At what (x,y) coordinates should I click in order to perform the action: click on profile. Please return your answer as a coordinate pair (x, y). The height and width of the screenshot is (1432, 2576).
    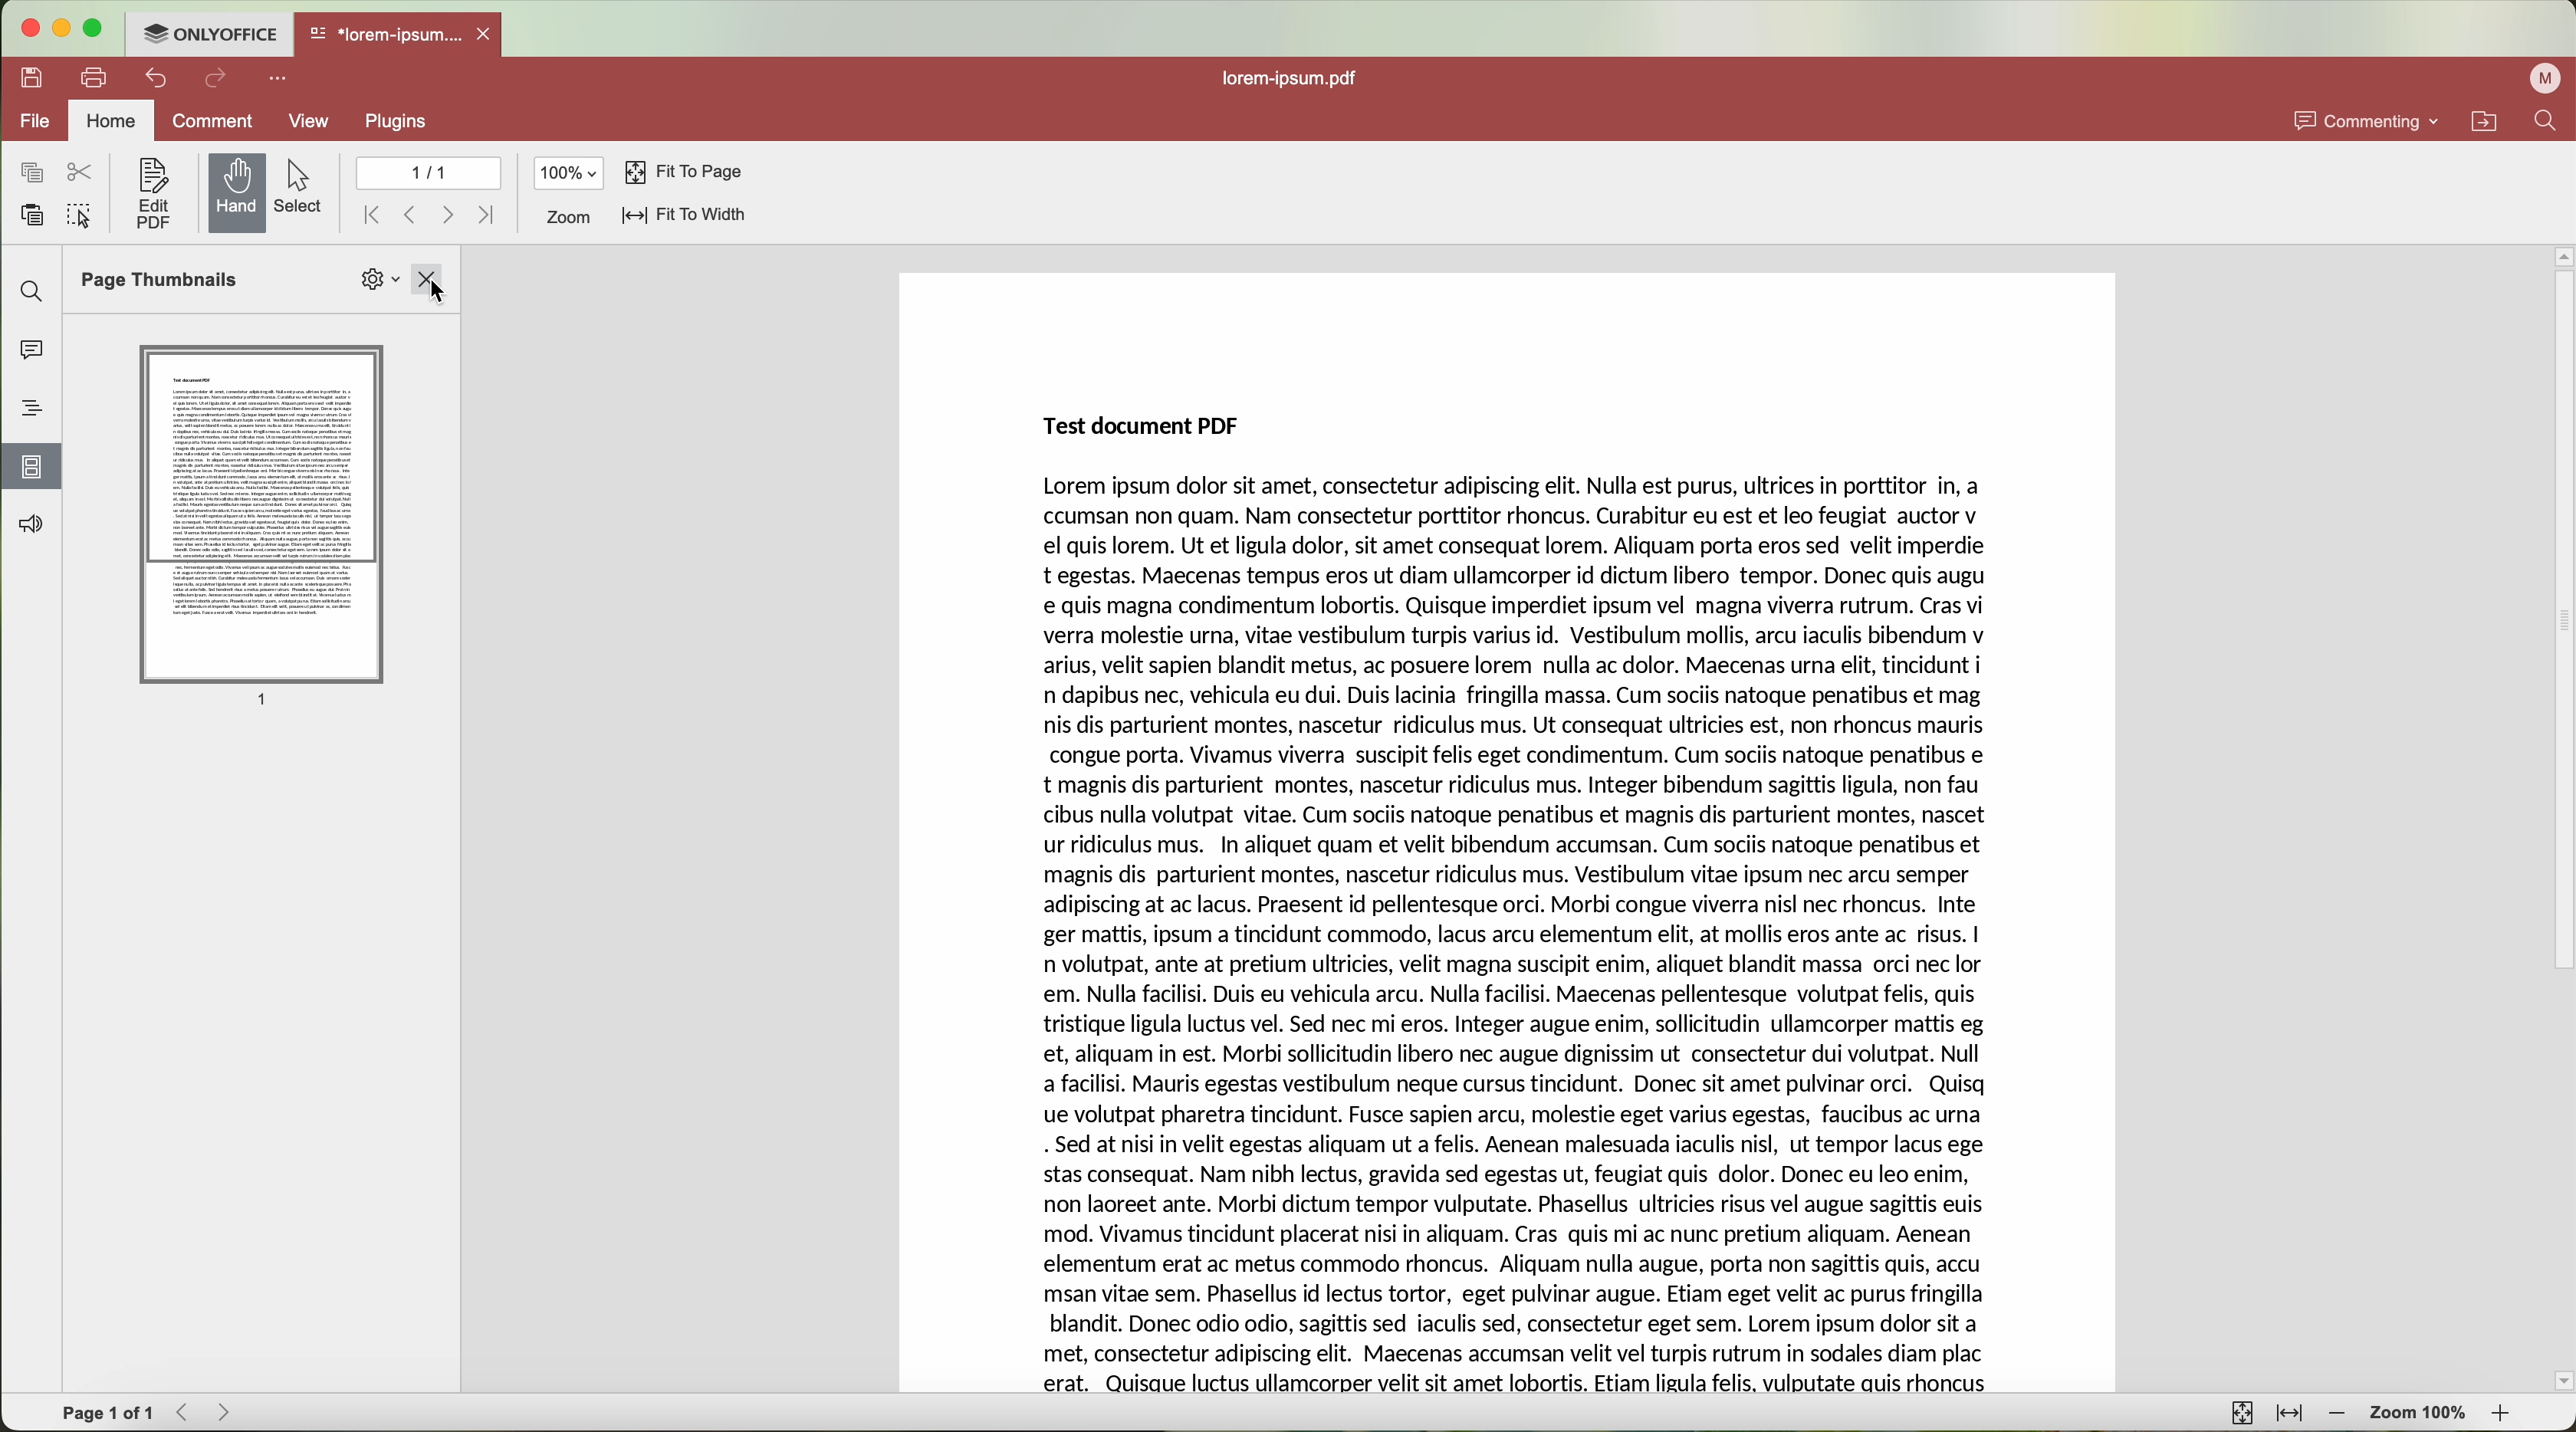
    Looking at the image, I should click on (2544, 79).